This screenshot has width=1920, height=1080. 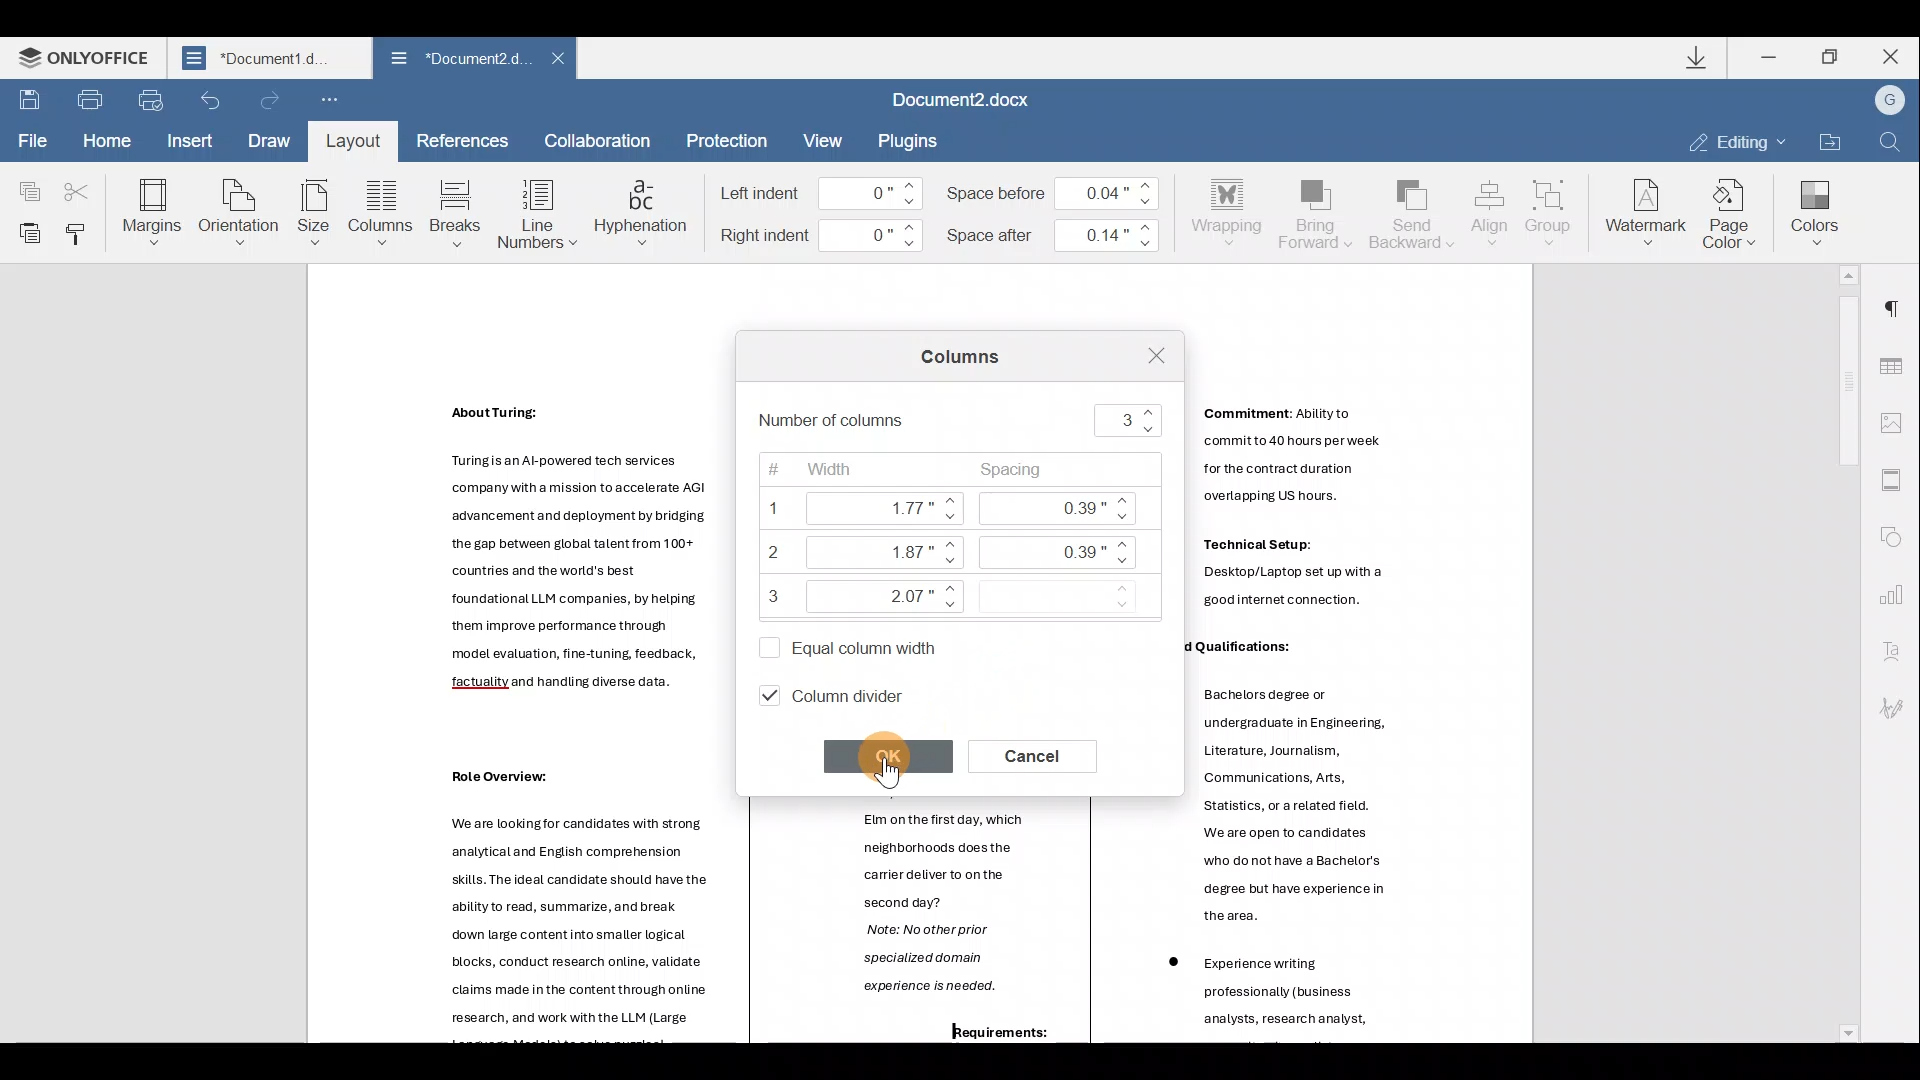 I want to click on Left indent, so click(x=821, y=194).